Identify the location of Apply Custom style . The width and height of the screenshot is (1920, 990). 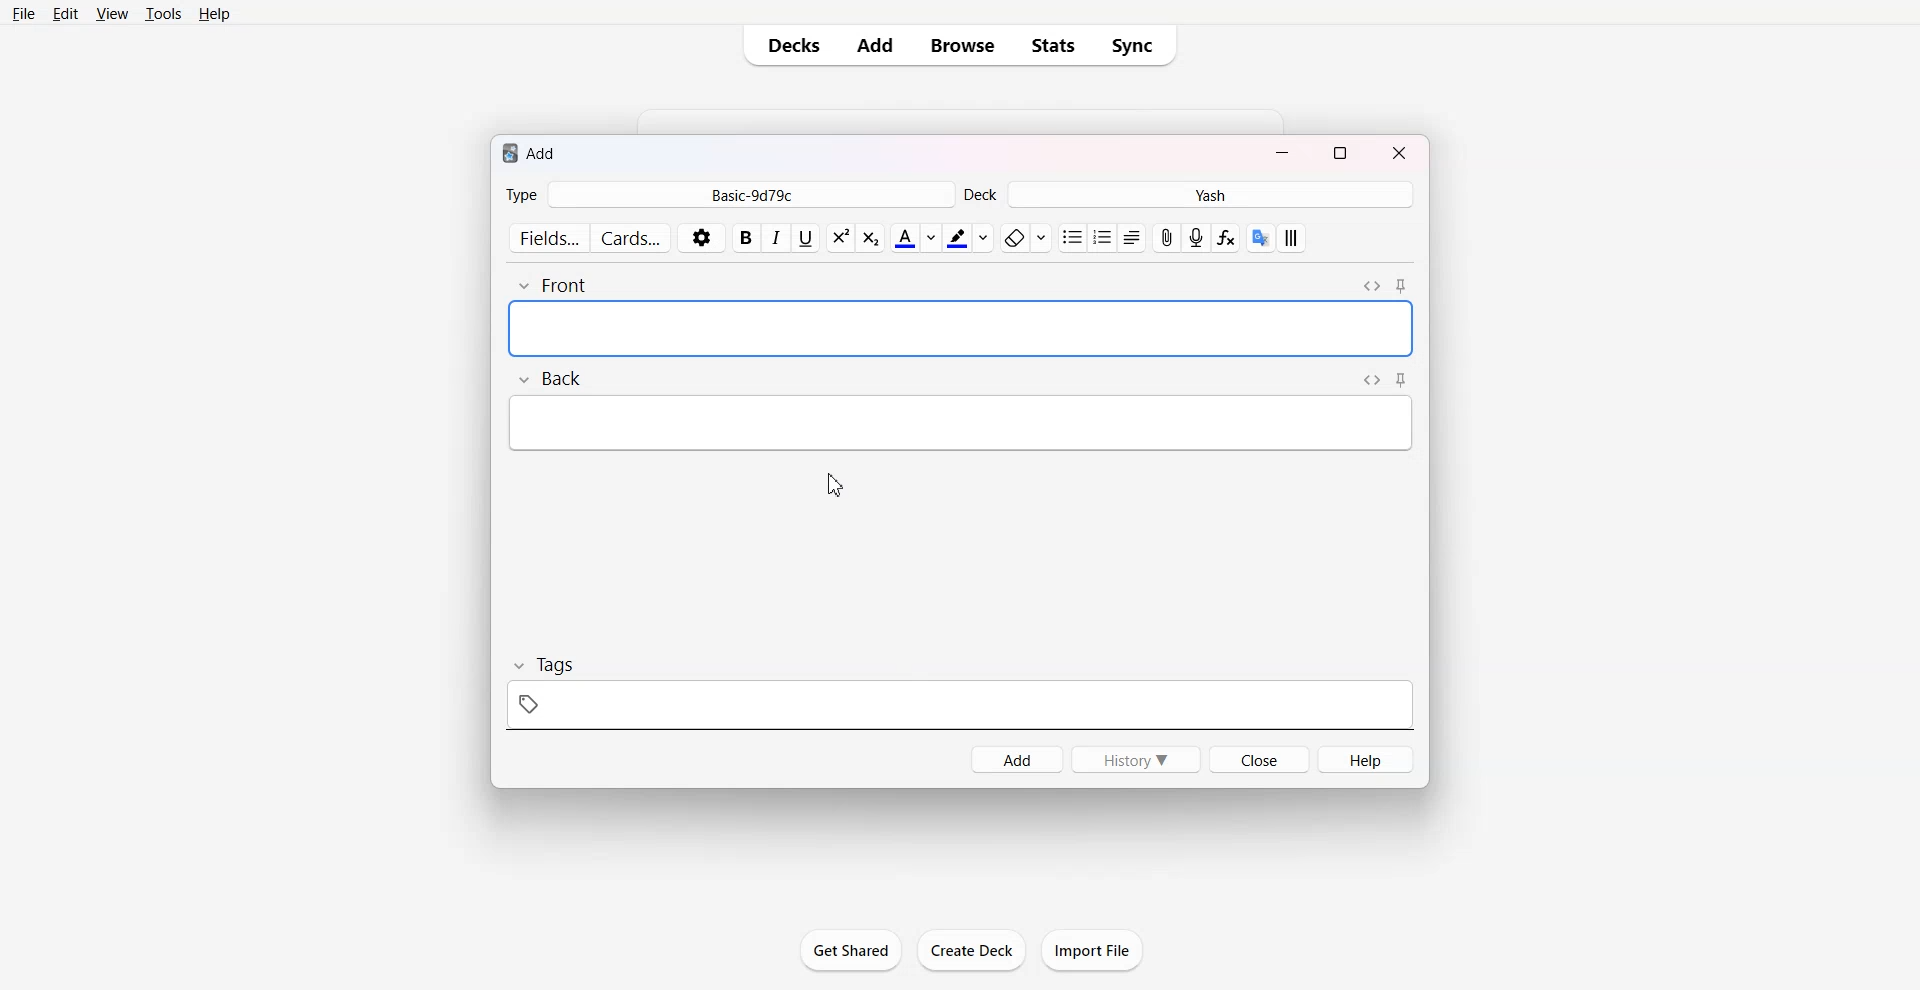
(1290, 238).